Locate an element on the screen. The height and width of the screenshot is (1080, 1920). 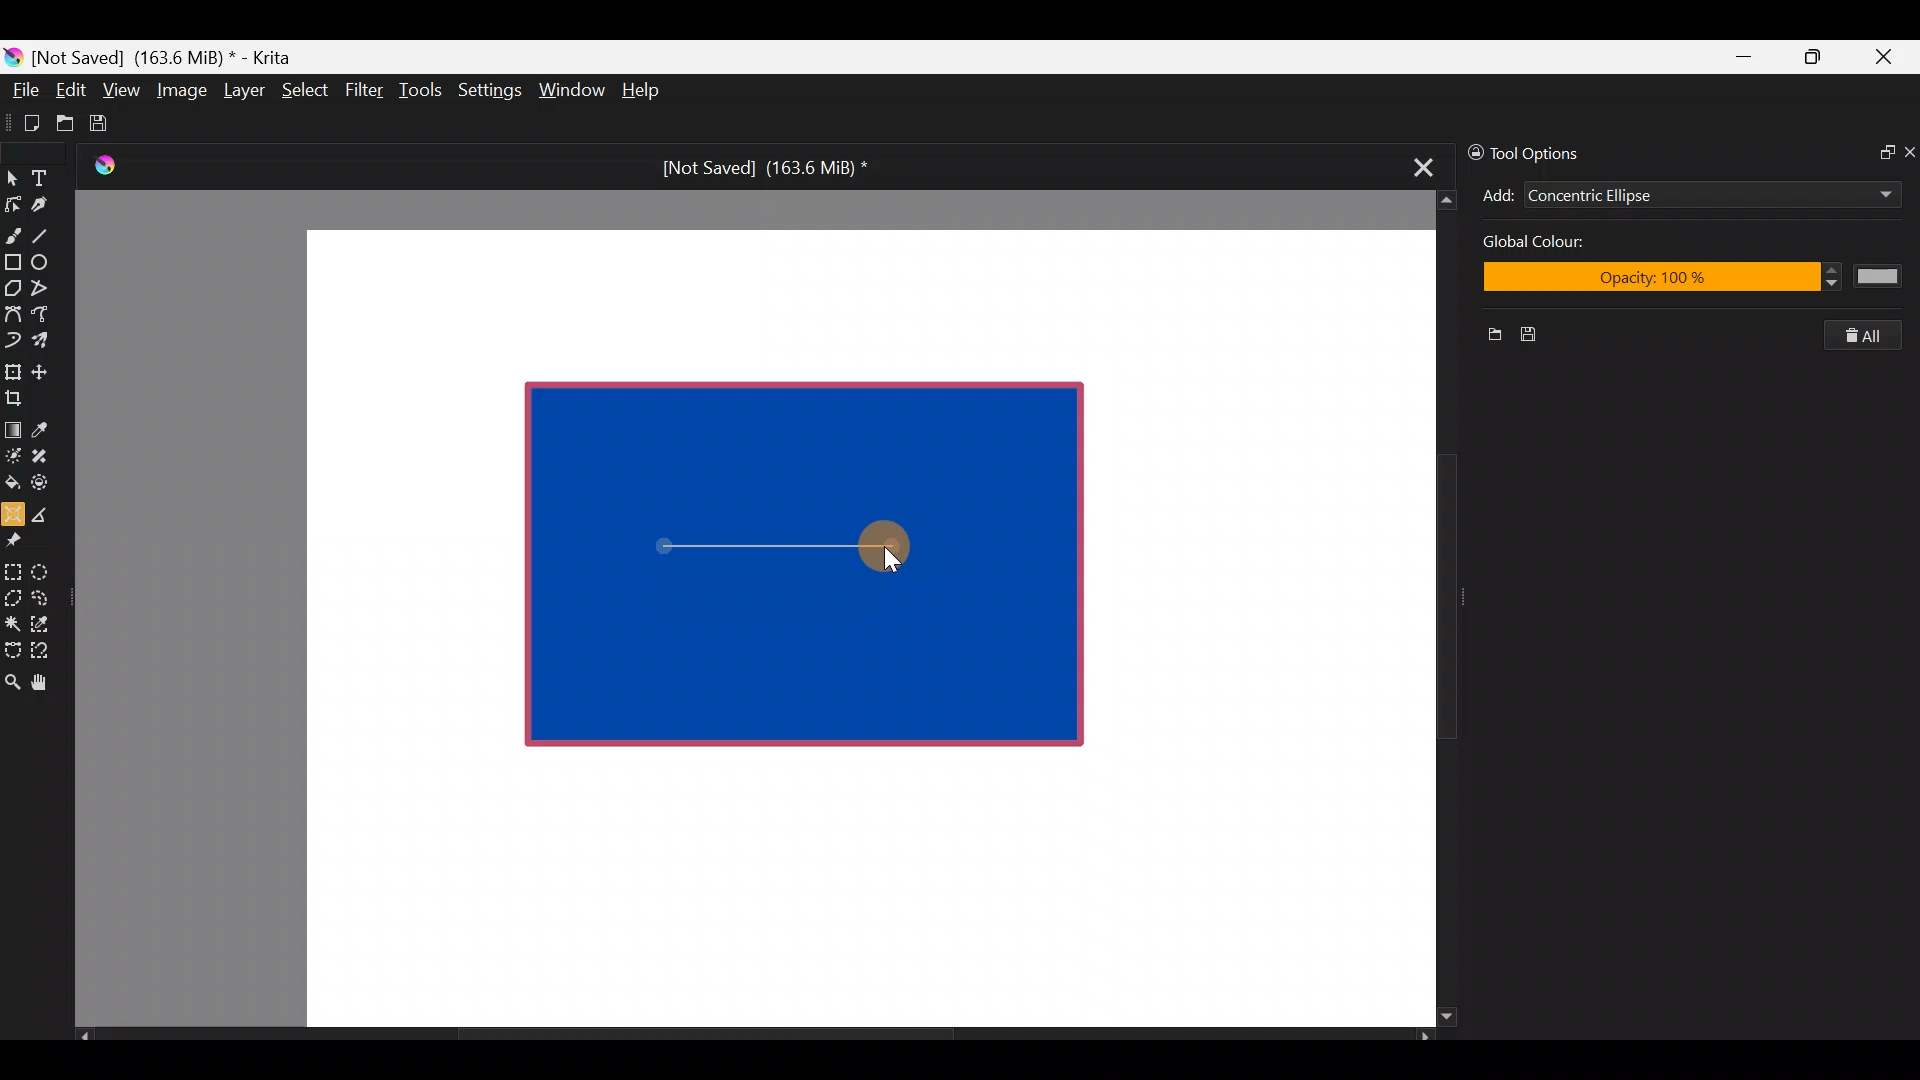
Zoom tool is located at coordinates (12, 680).